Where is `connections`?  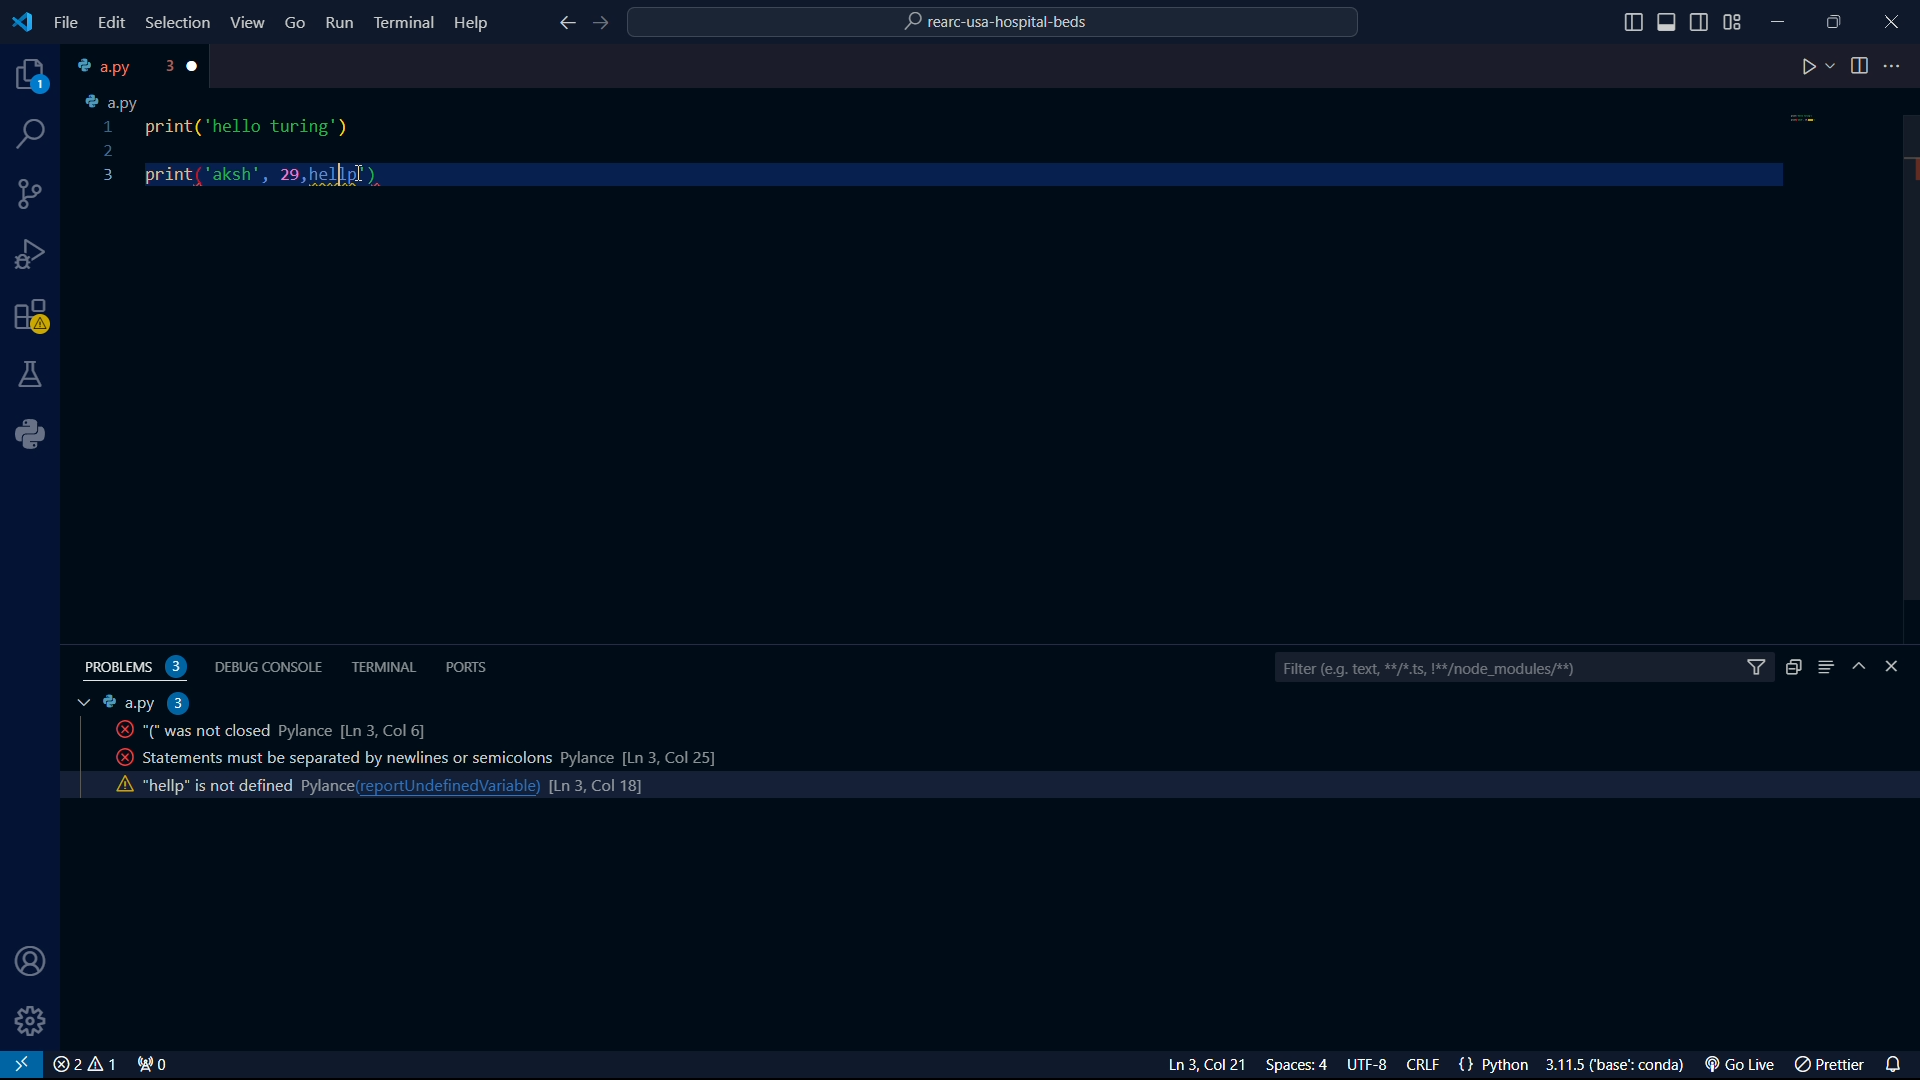
connections is located at coordinates (31, 194).